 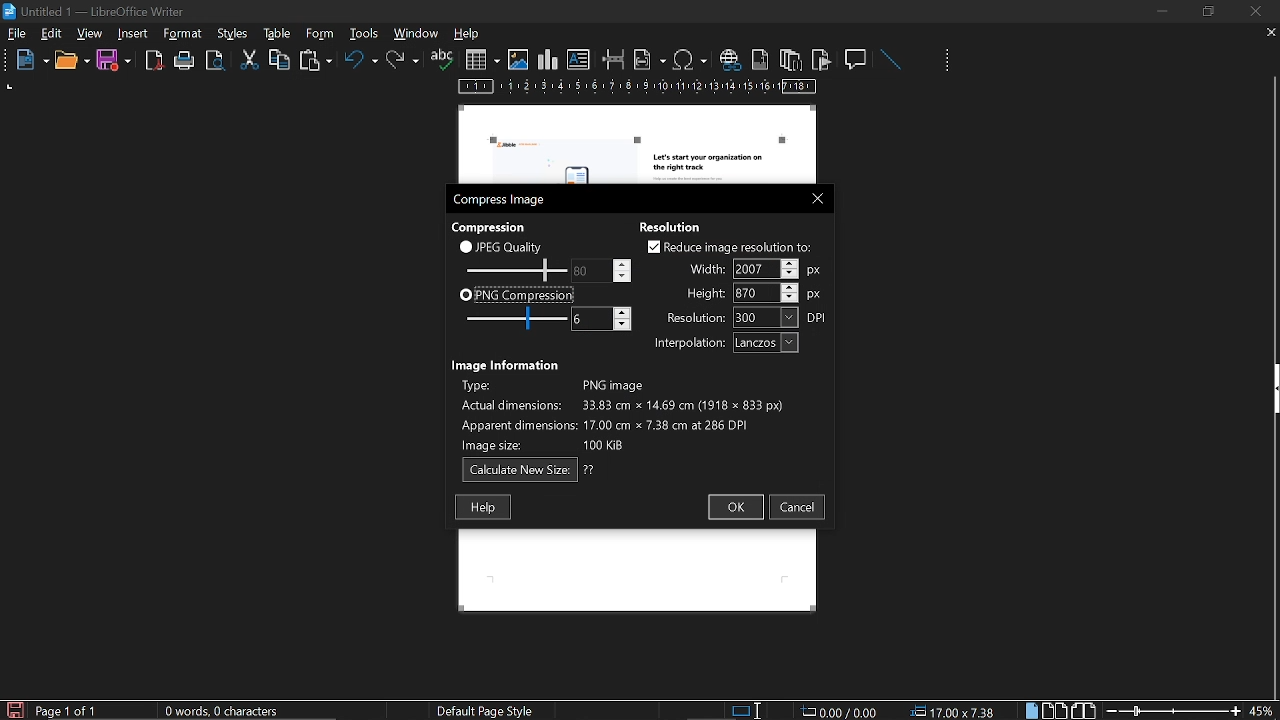 What do you see at coordinates (650, 59) in the screenshot?
I see `insert field` at bounding box center [650, 59].